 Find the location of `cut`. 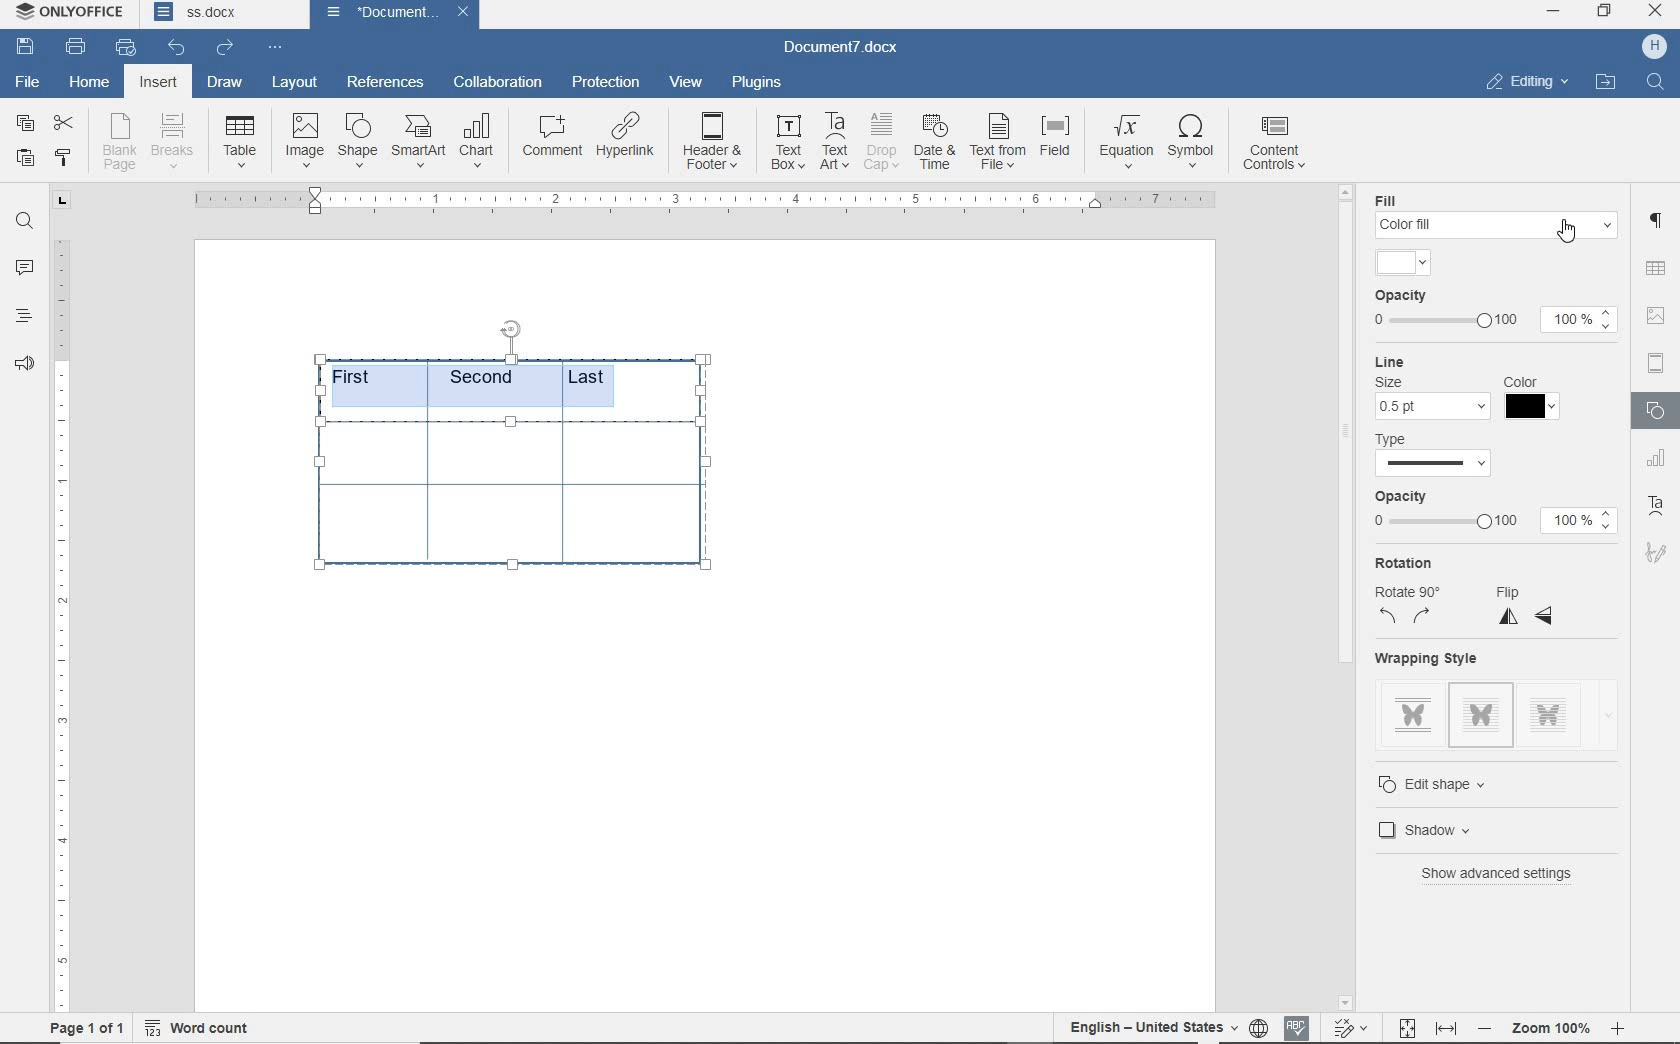

cut is located at coordinates (64, 125).